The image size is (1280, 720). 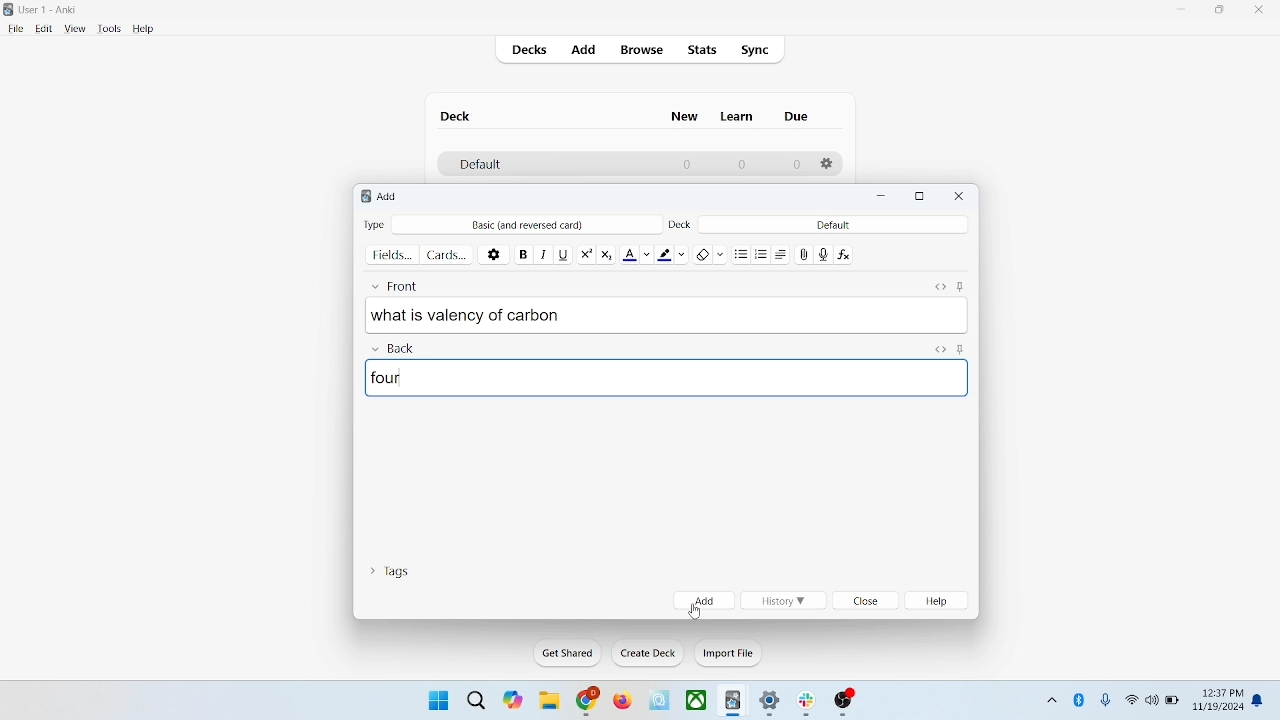 What do you see at coordinates (537, 225) in the screenshot?
I see `Basic (and reversed card)` at bounding box center [537, 225].